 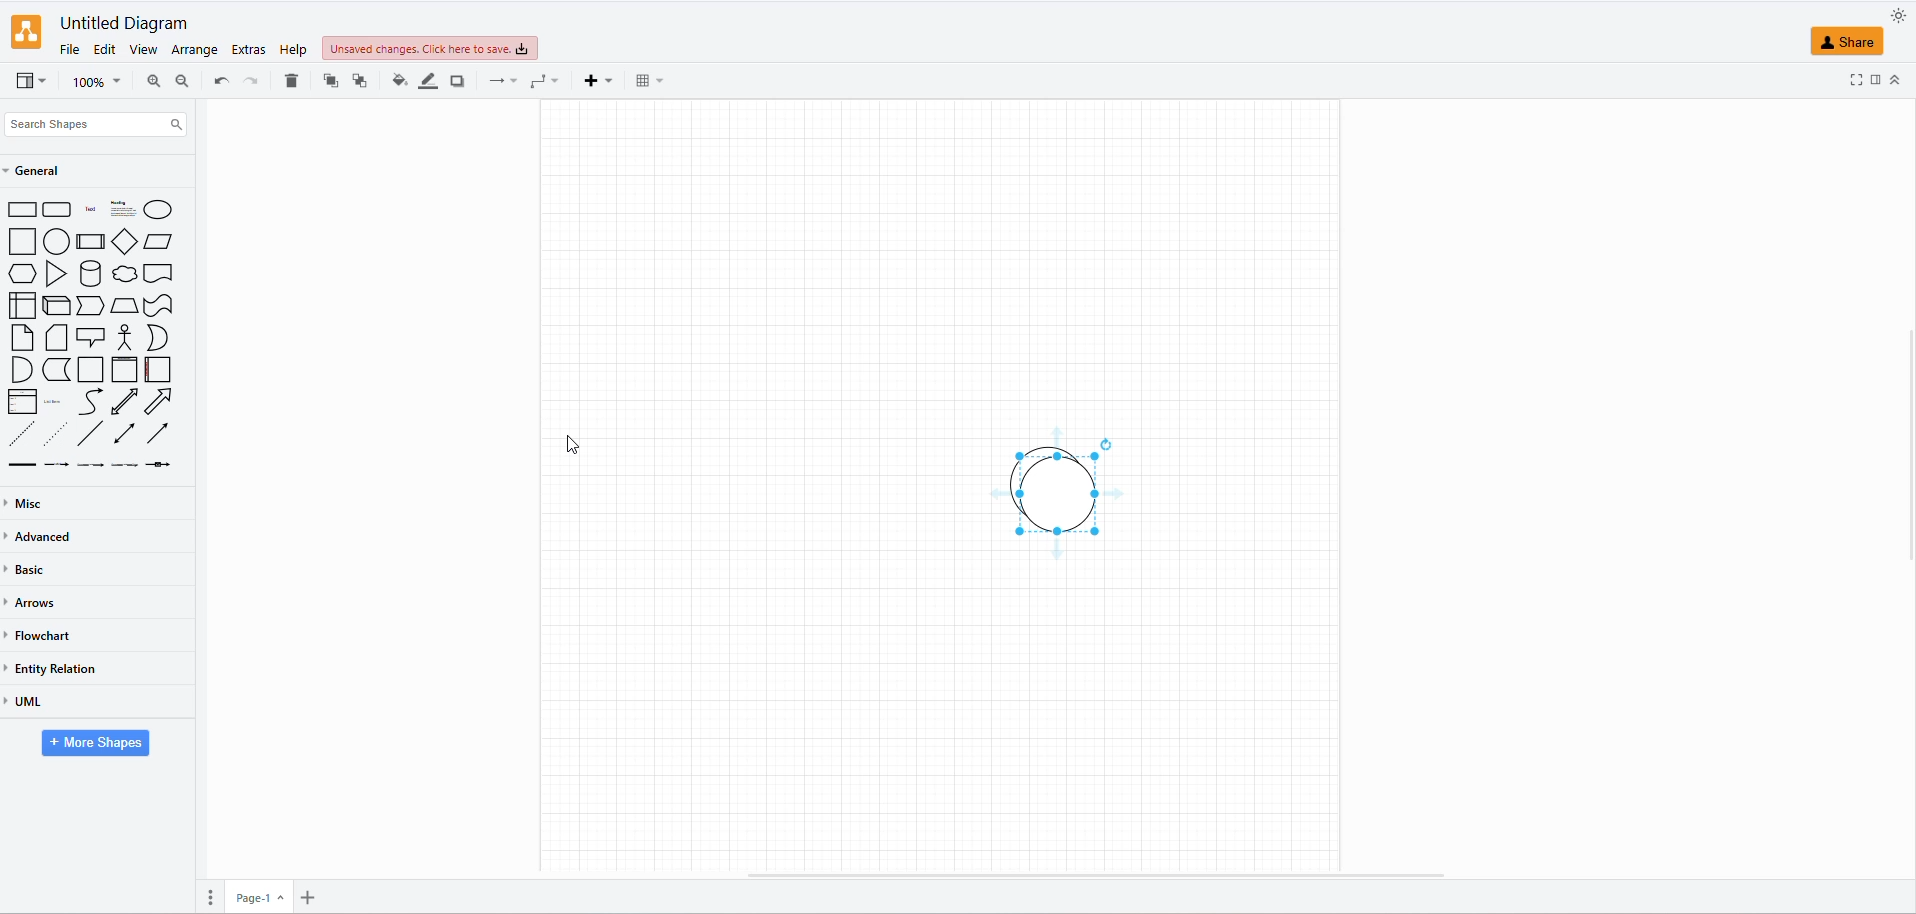 What do you see at coordinates (88, 303) in the screenshot?
I see `STEP` at bounding box center [88, 303].